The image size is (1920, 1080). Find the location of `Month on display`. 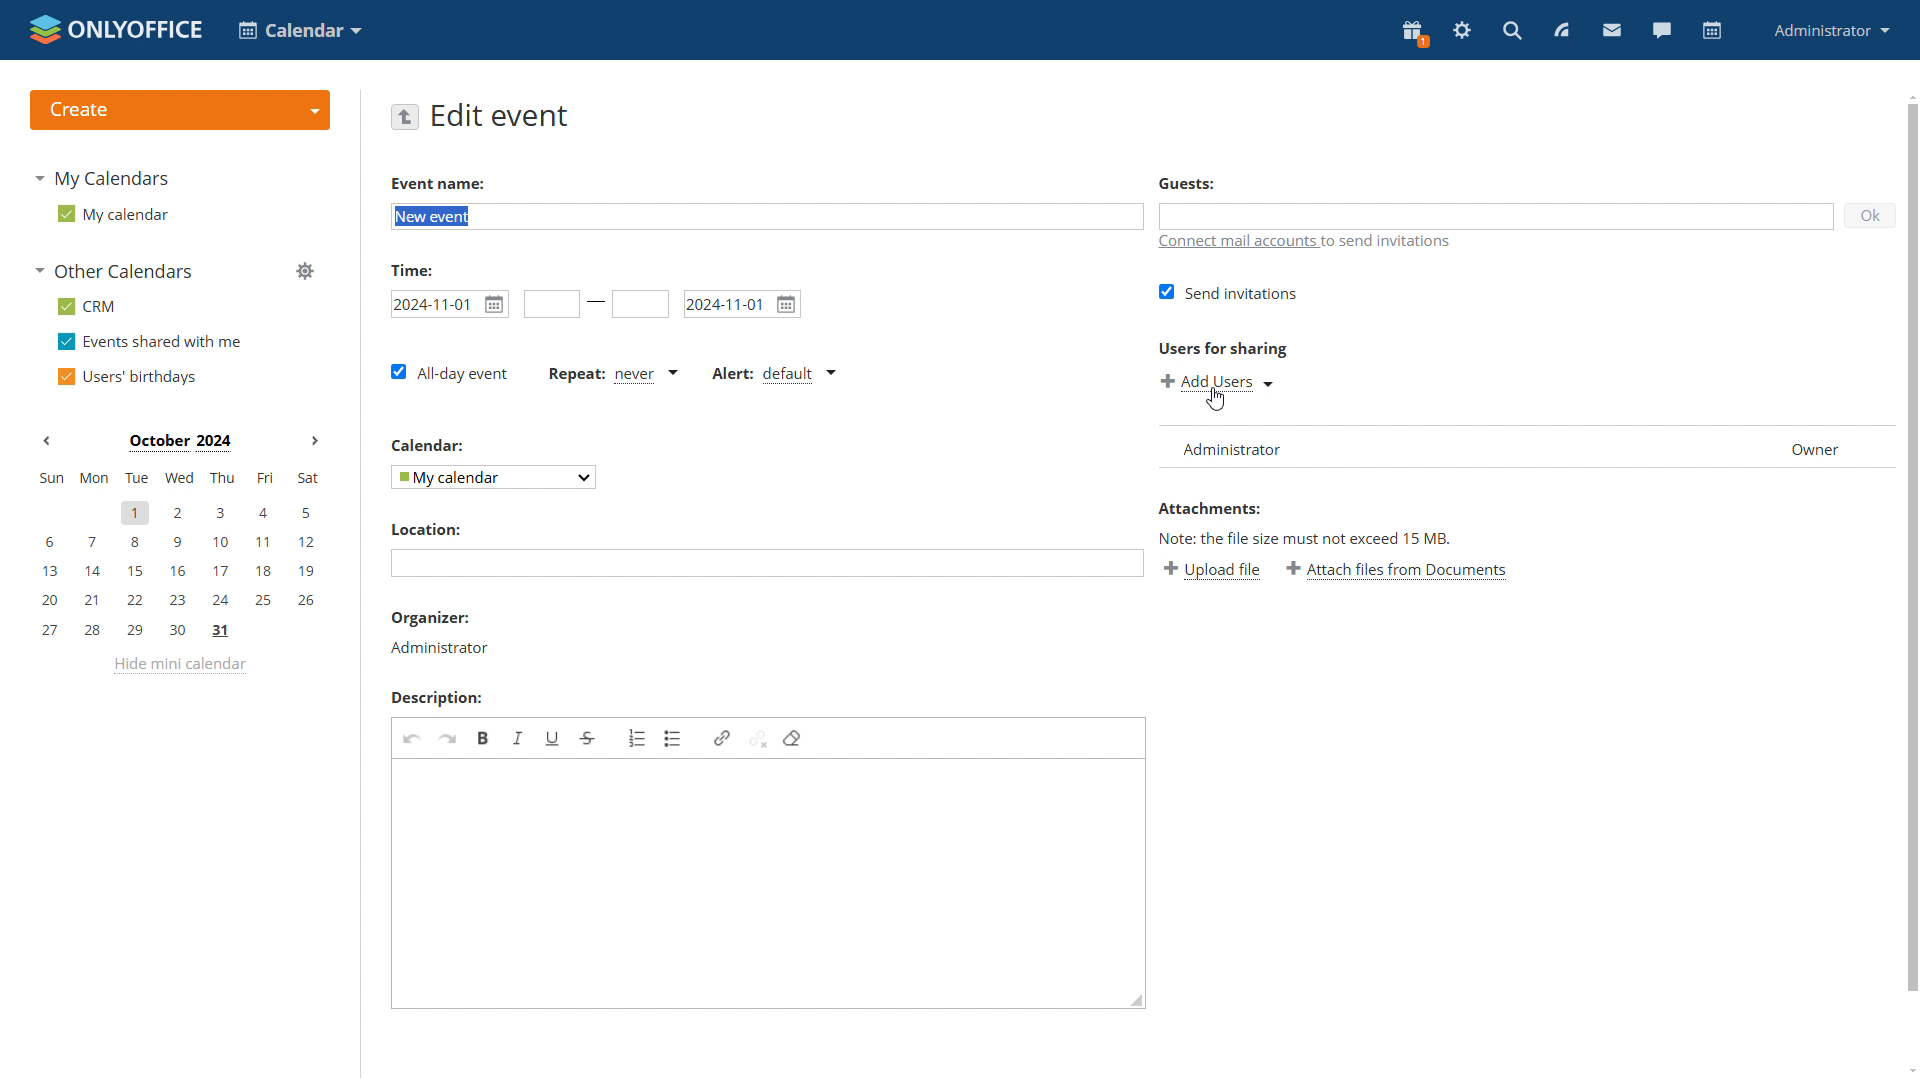

Month on display is located at coordinates (178, 442).